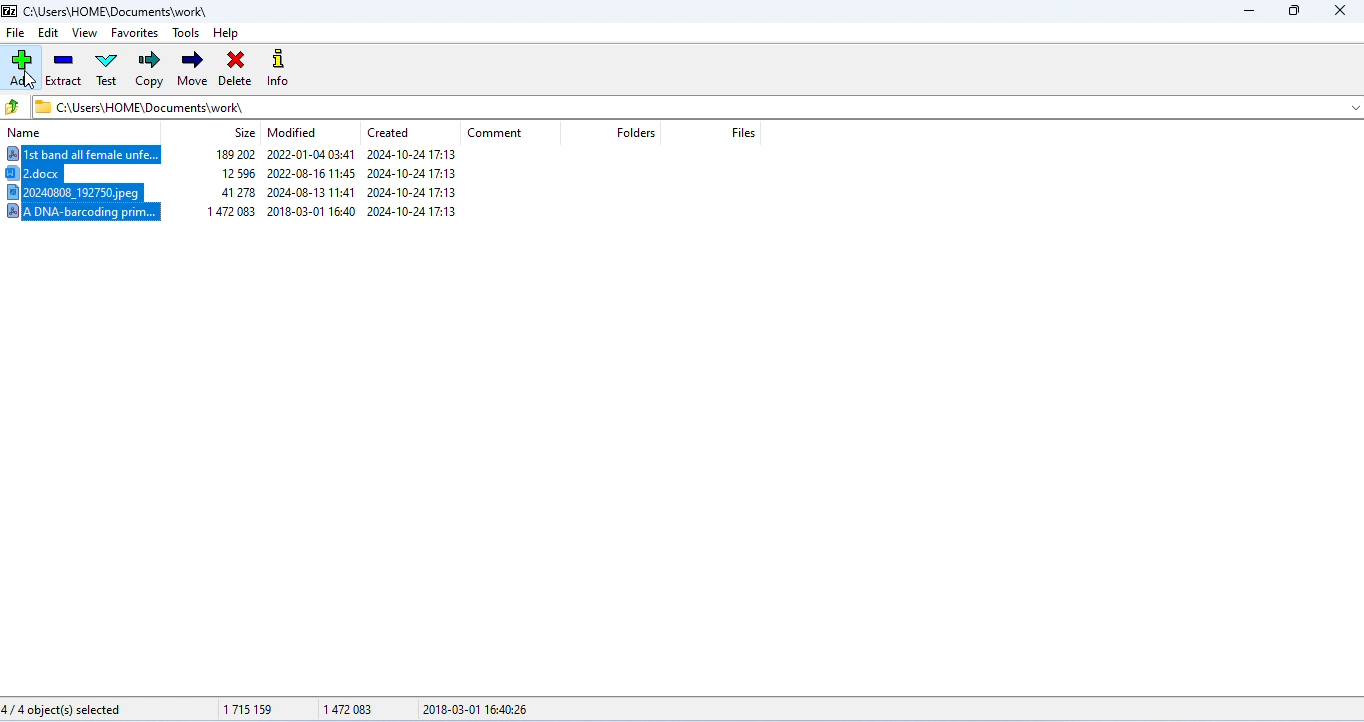  What do you see at coordinates (635, 133) in the screenshot?
I see `folders` at bounding box center [635, 133].